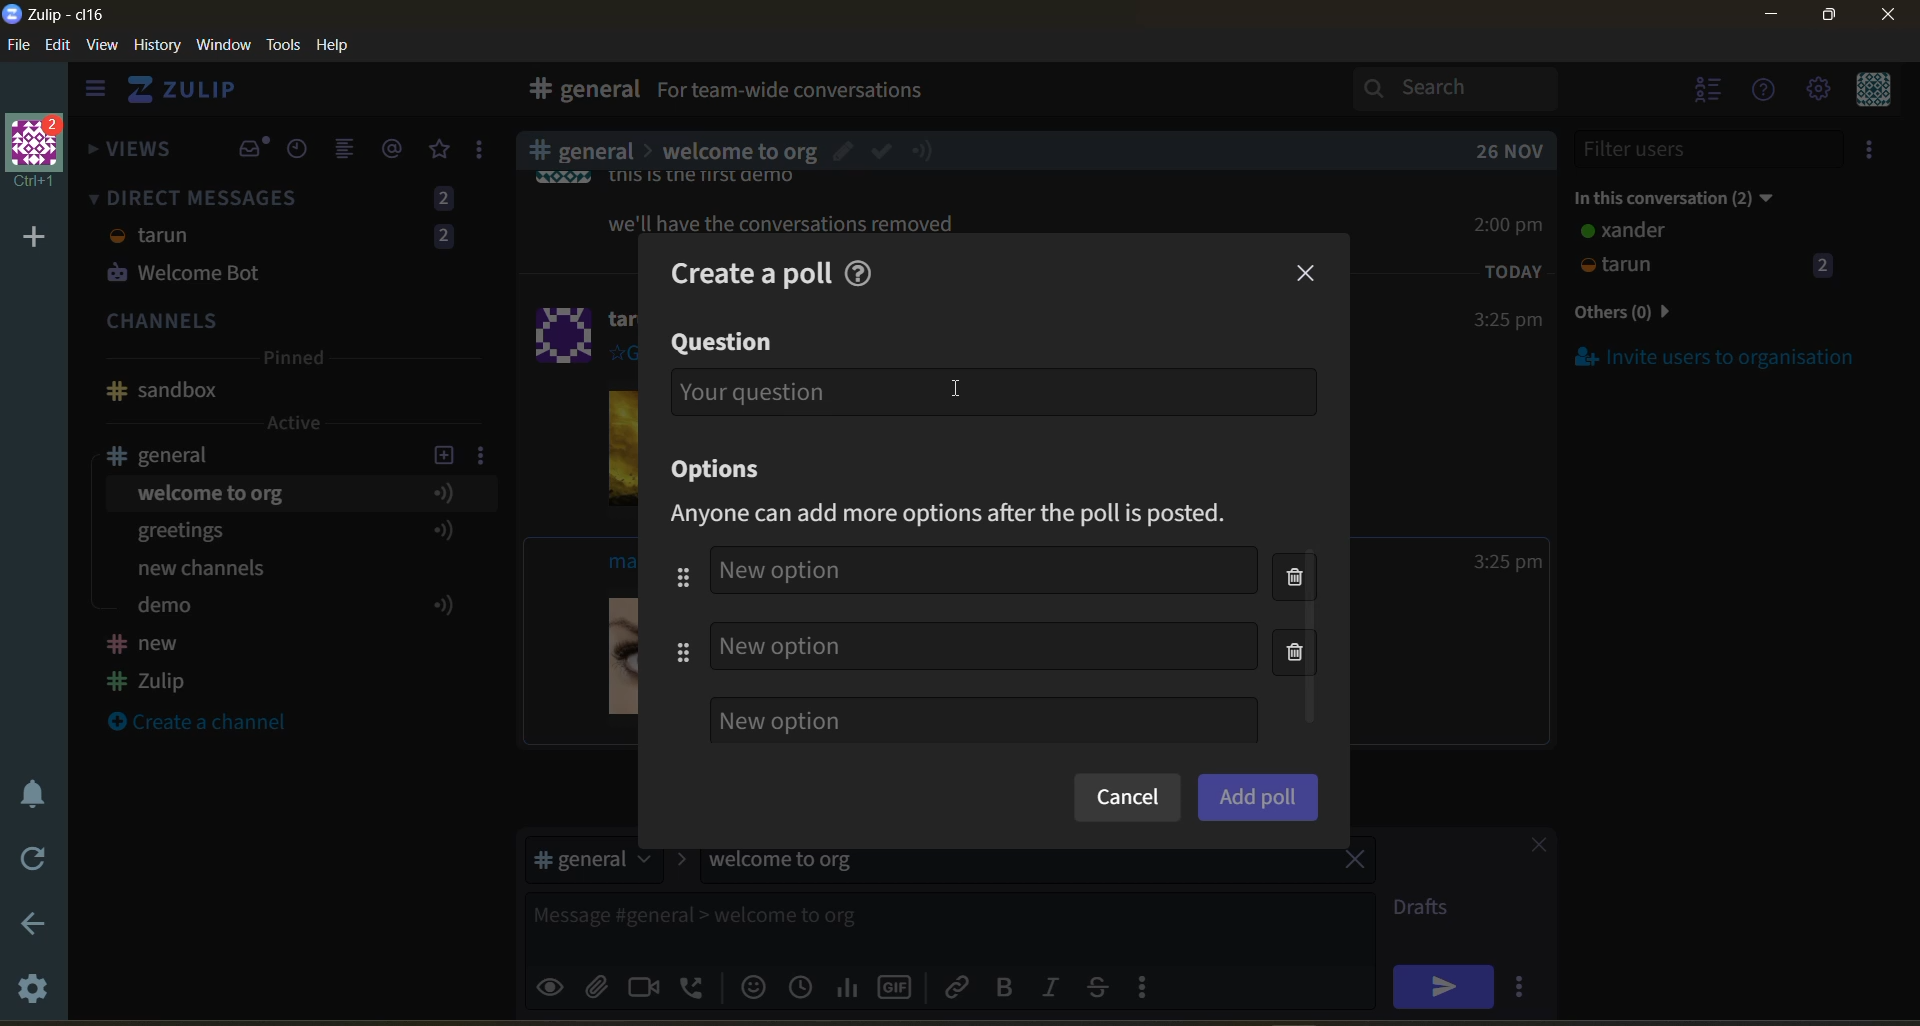 This screenshot has width=1920, height=1026. What do you see at coordinates (173, 455) in the screenshot?
I see `channel name` at bounding box center [173, 455].